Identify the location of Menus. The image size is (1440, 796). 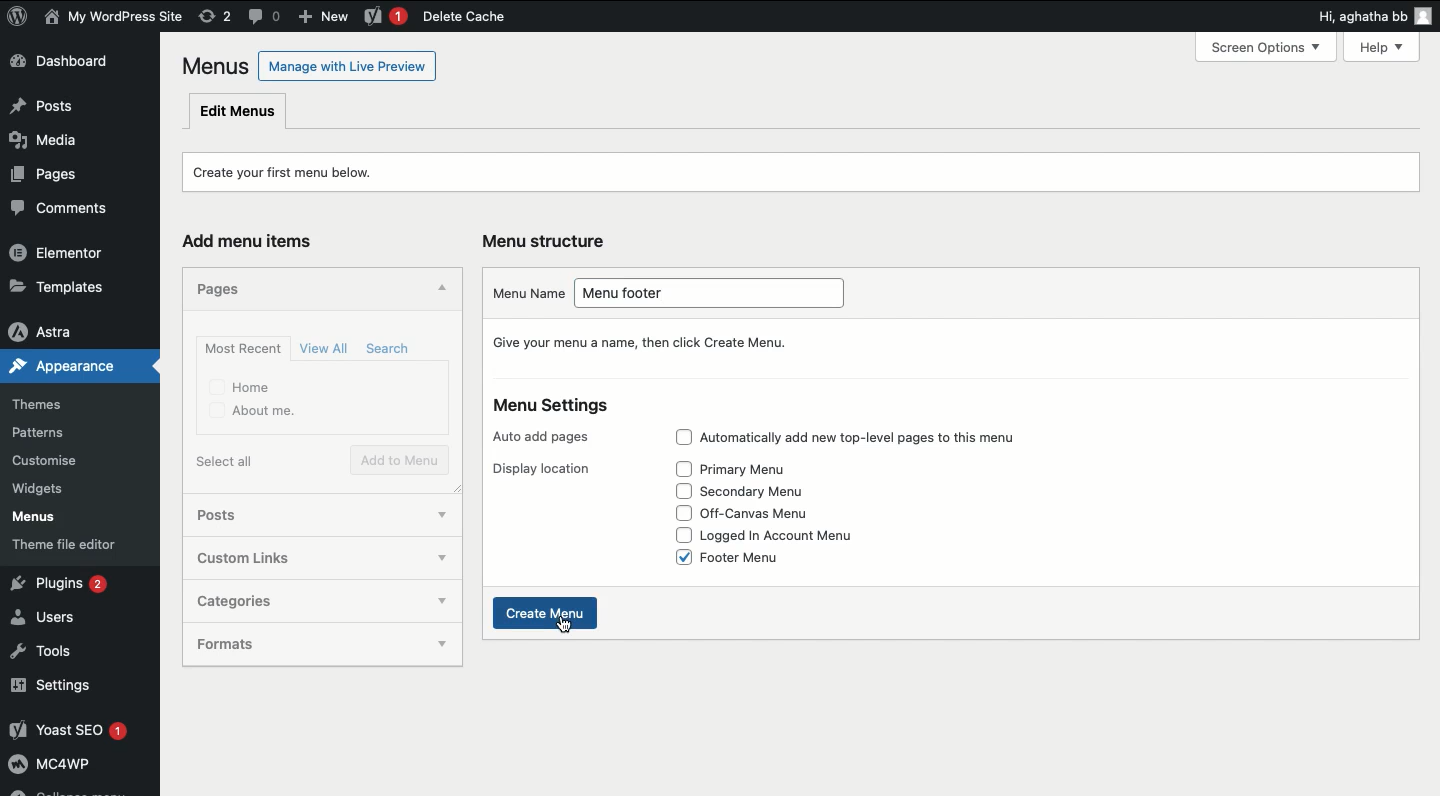
(212, 66).